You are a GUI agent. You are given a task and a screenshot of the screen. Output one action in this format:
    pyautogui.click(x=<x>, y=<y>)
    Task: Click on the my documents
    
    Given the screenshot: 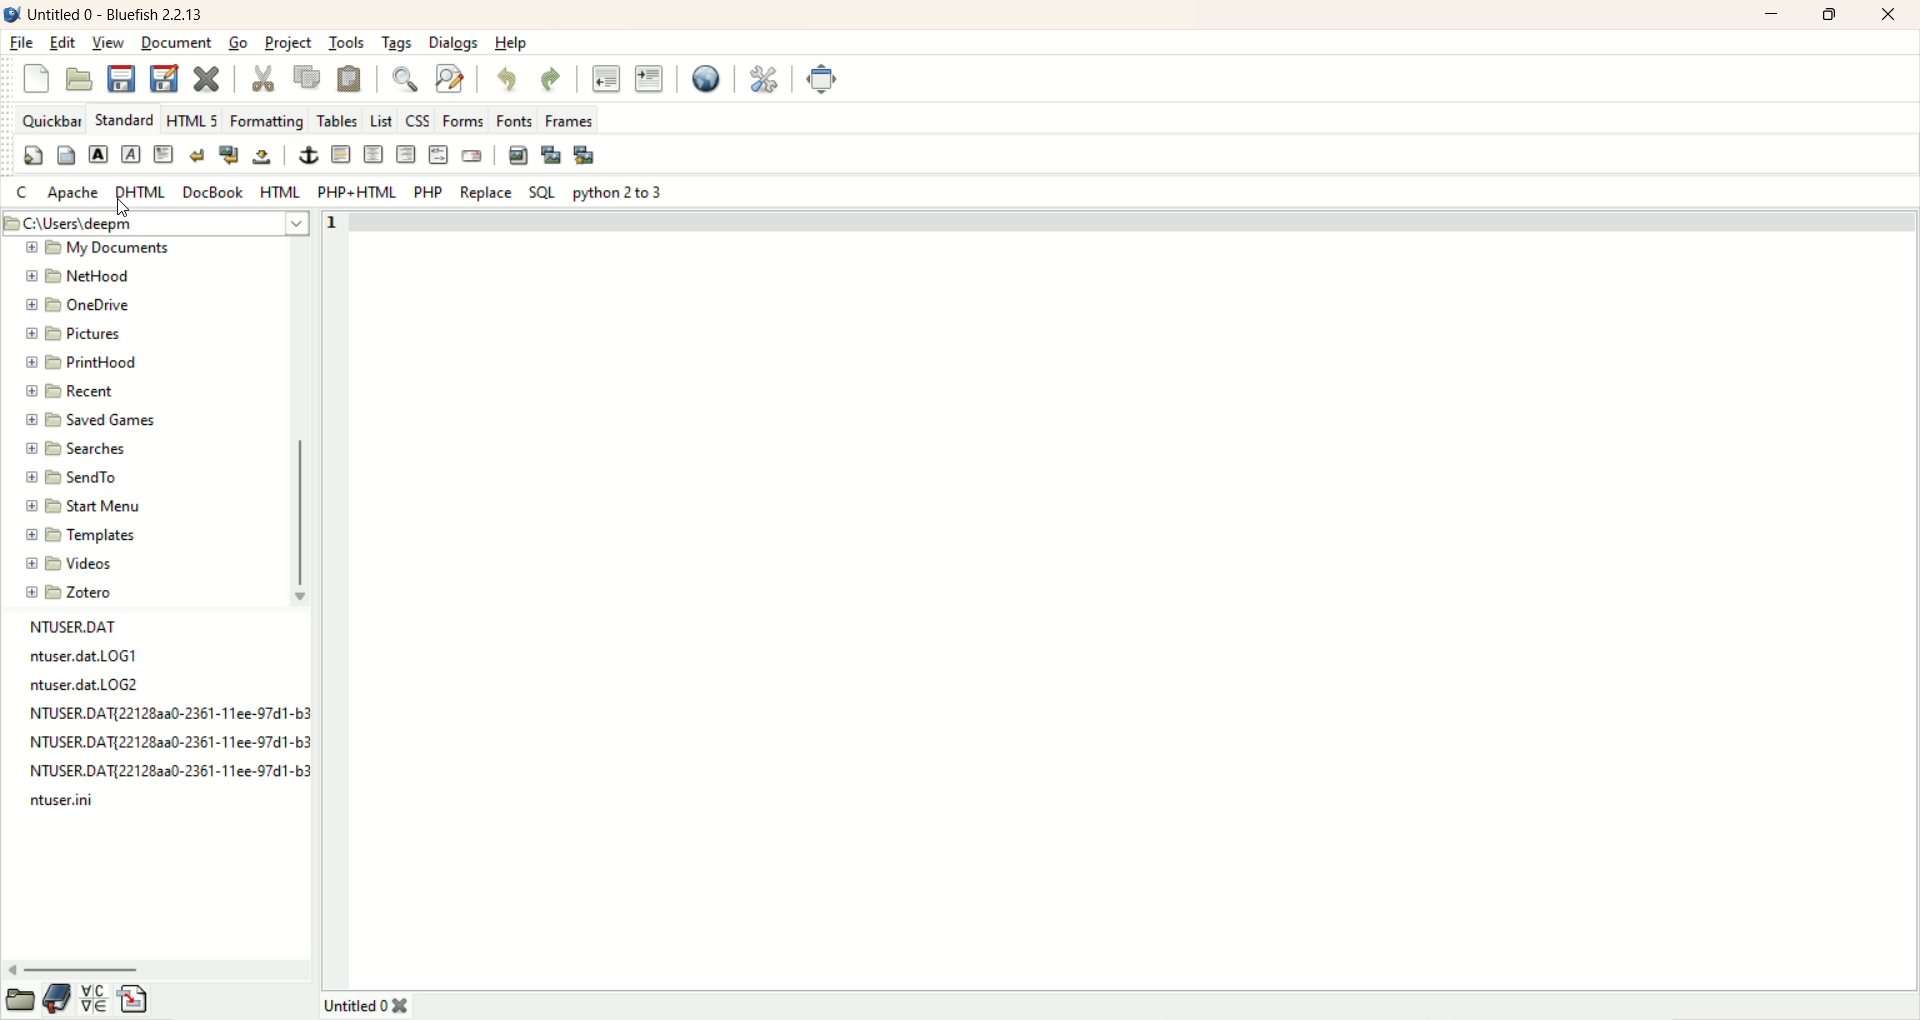 What is the action you would take?
    pyautogui.click(x=118, y=251)
    